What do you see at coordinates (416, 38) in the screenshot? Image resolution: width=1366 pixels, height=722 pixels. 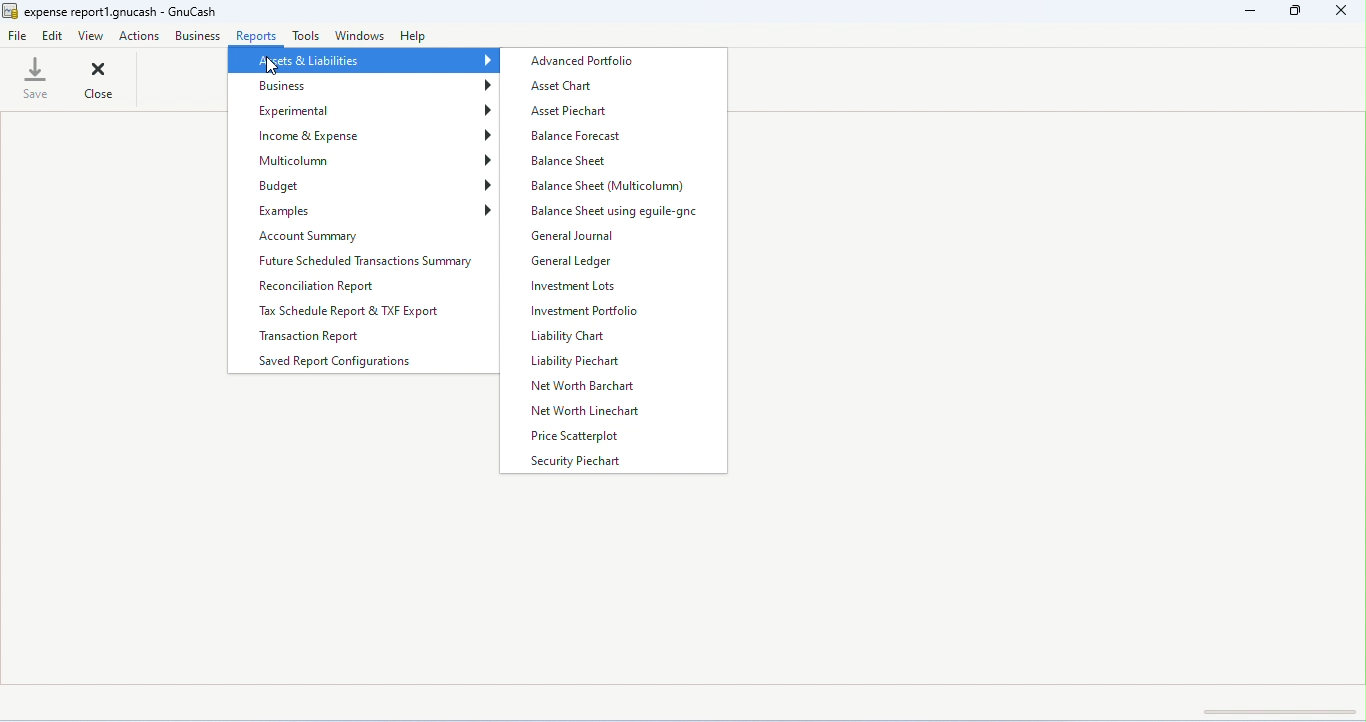 I see `help` at bounding box center [416, 38].